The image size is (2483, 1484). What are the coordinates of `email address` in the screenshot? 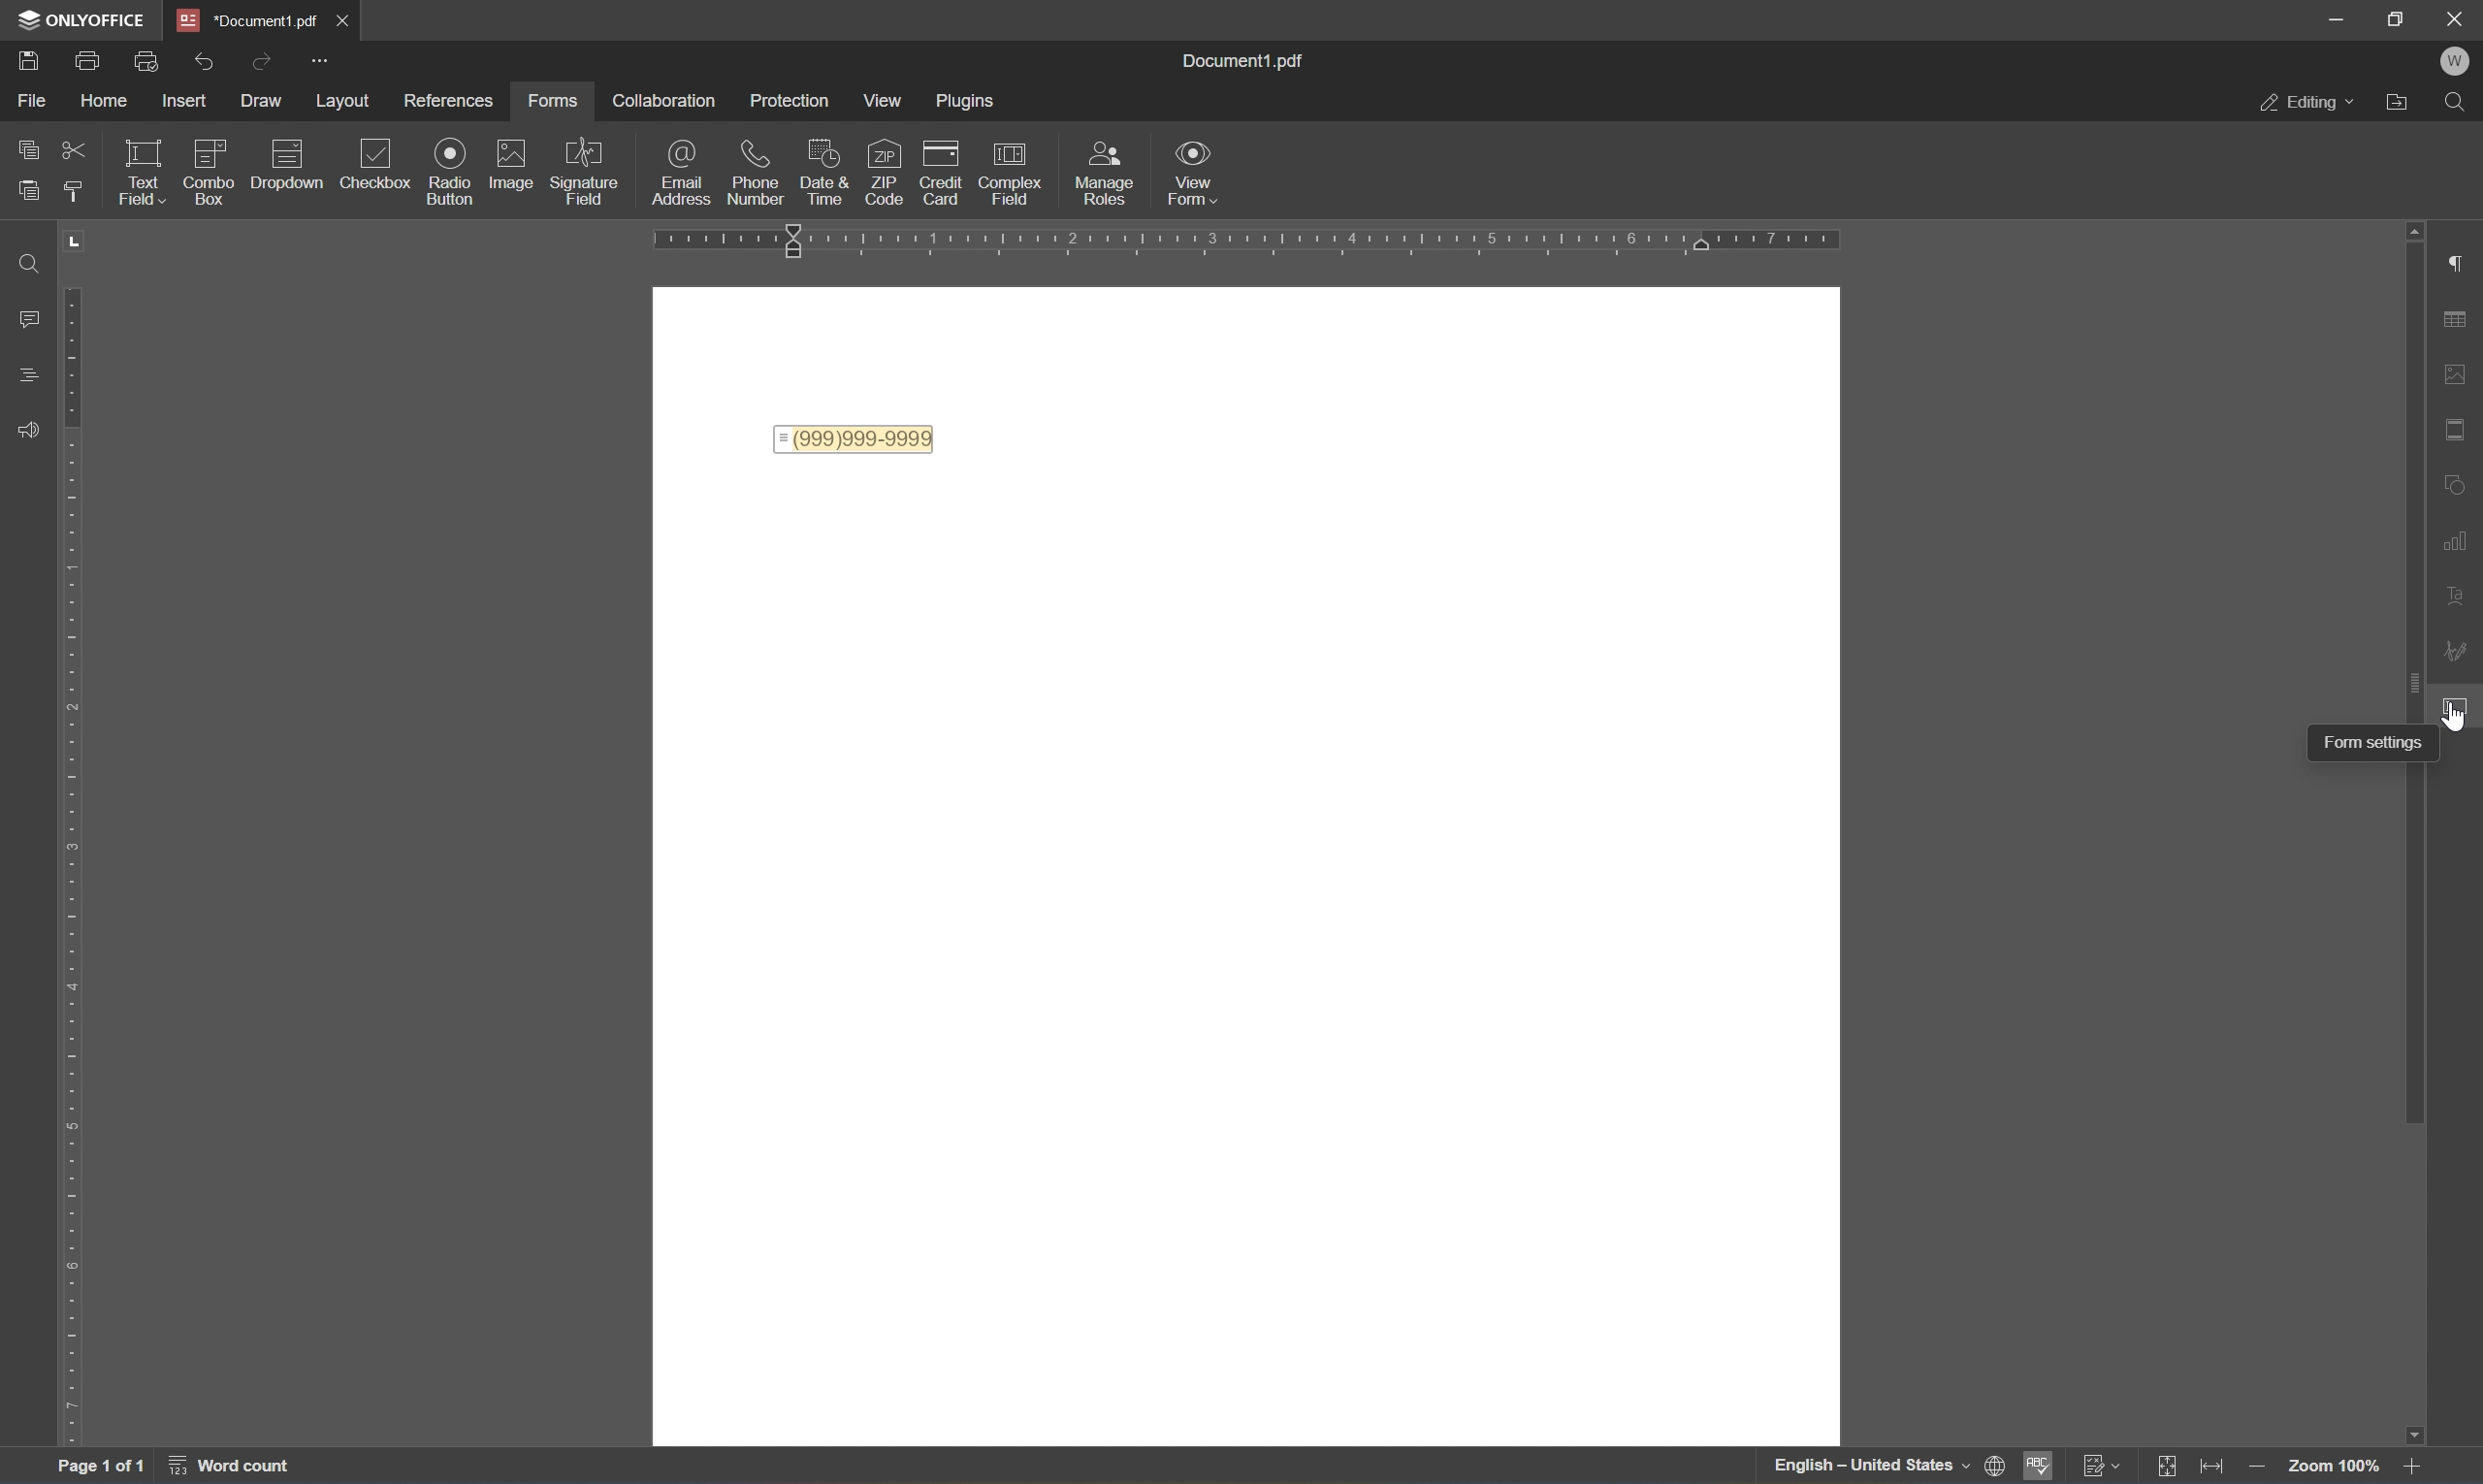 It's located at (680, 175).